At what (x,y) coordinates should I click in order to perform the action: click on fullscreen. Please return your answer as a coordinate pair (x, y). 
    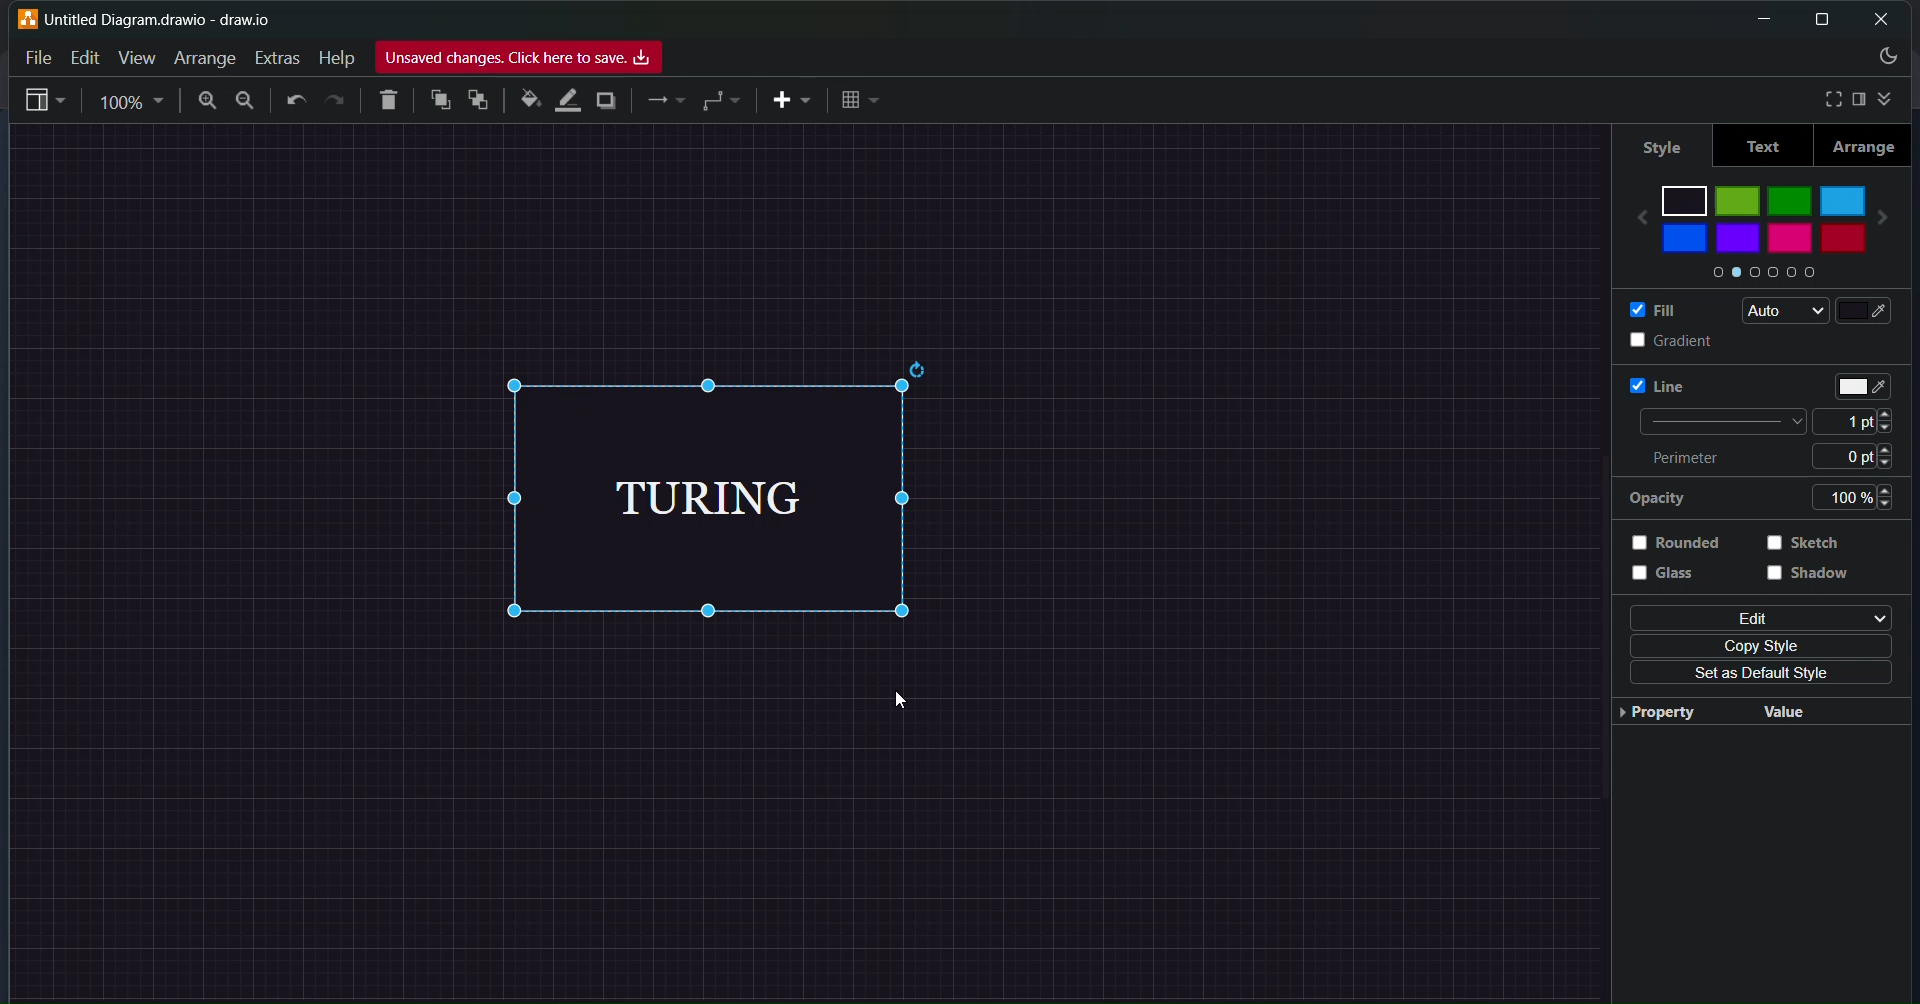
    Looking at the image, I should click on (1825, 98).